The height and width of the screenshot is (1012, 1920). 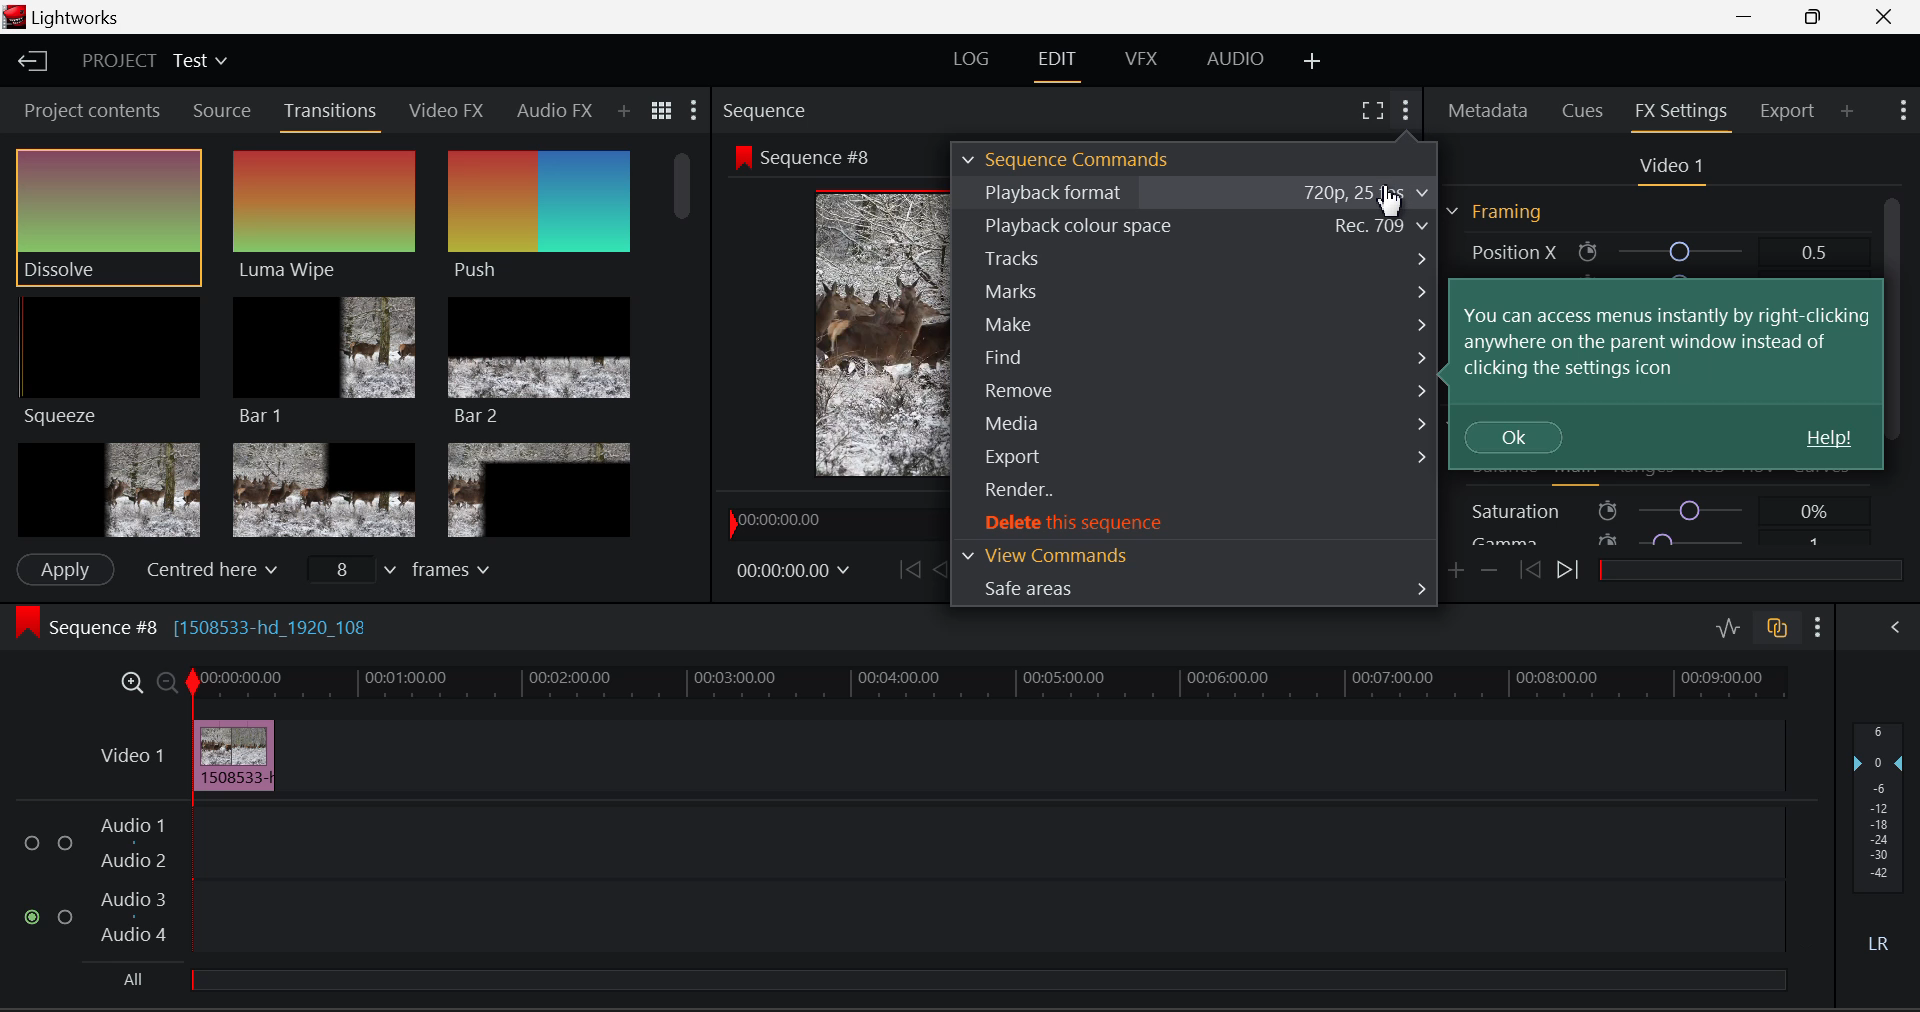 What do you see at coordinates (1138, 63) in the screenshot?
I see `VFX Layout` at bounding box center [1138, 63].